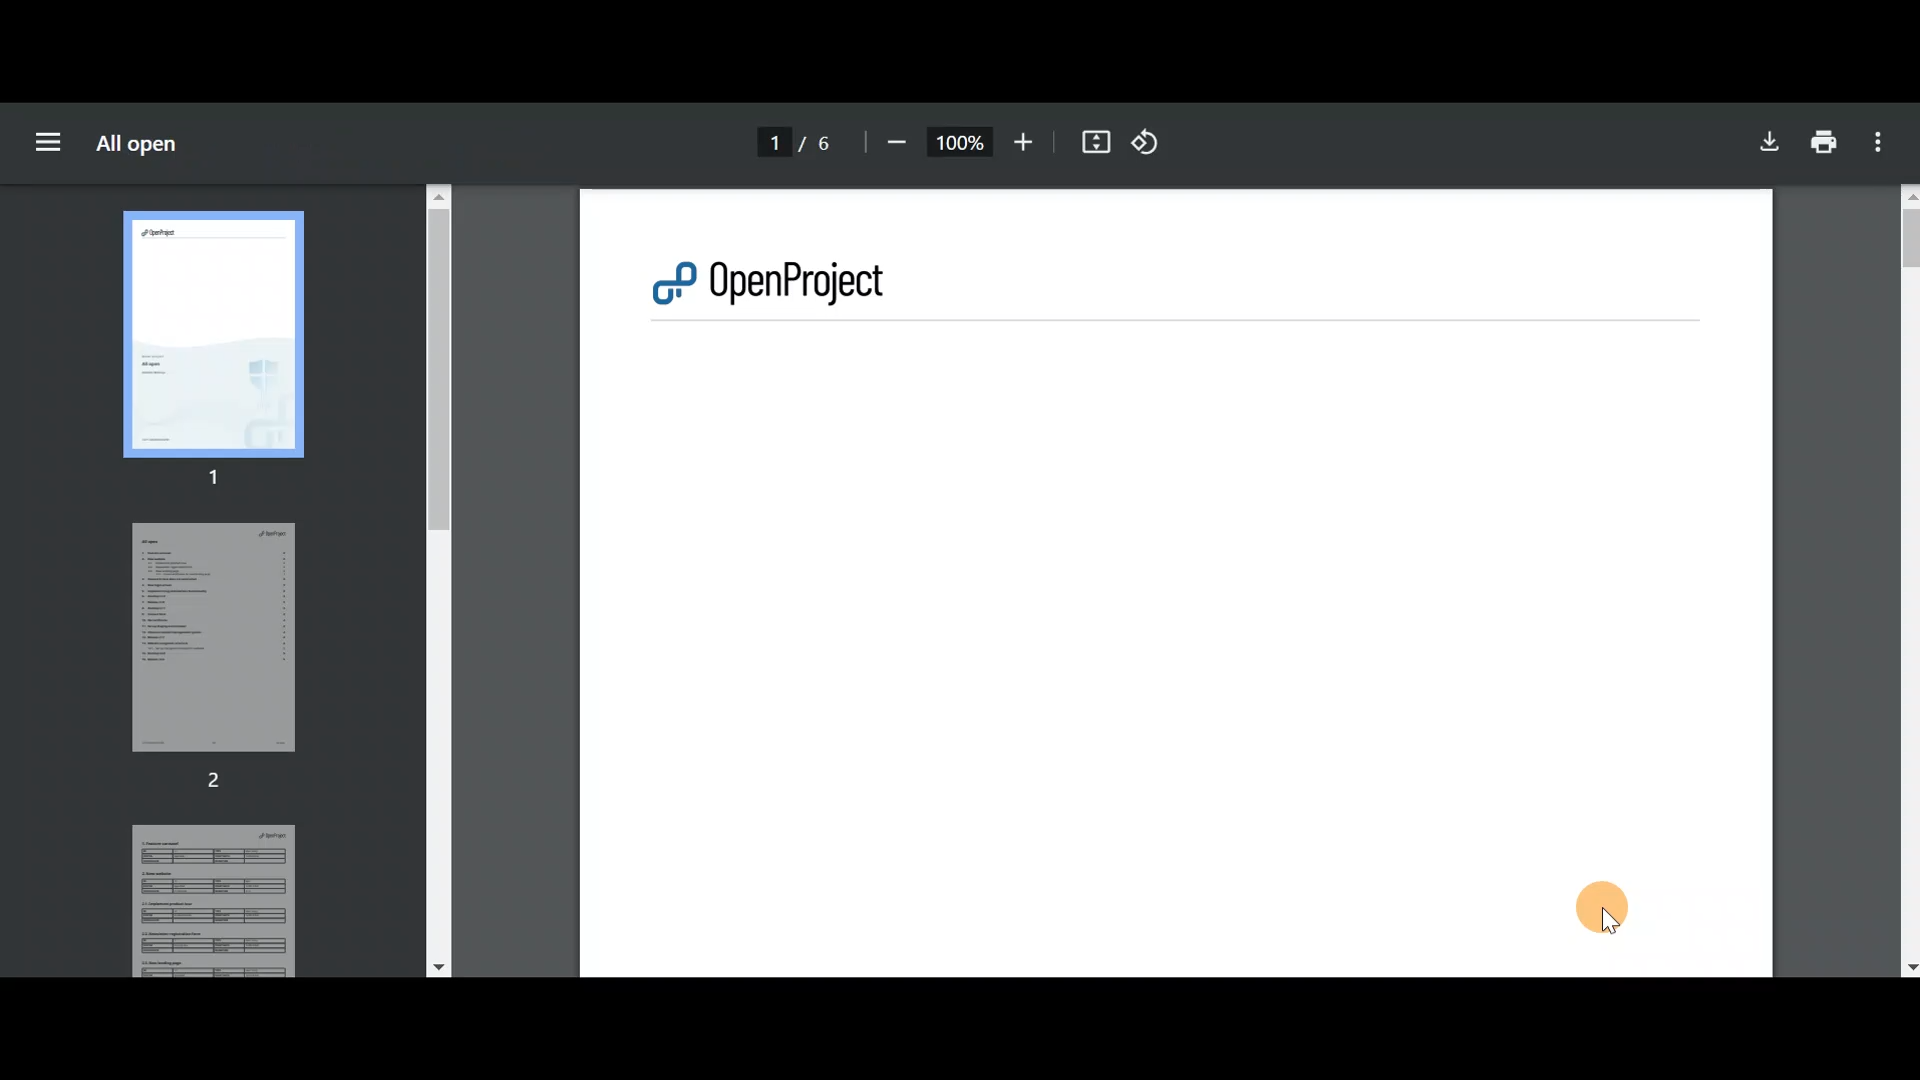 This screenshot has height=1080, width=1920. I want to click on Page 2 preview, so click(229, 651).